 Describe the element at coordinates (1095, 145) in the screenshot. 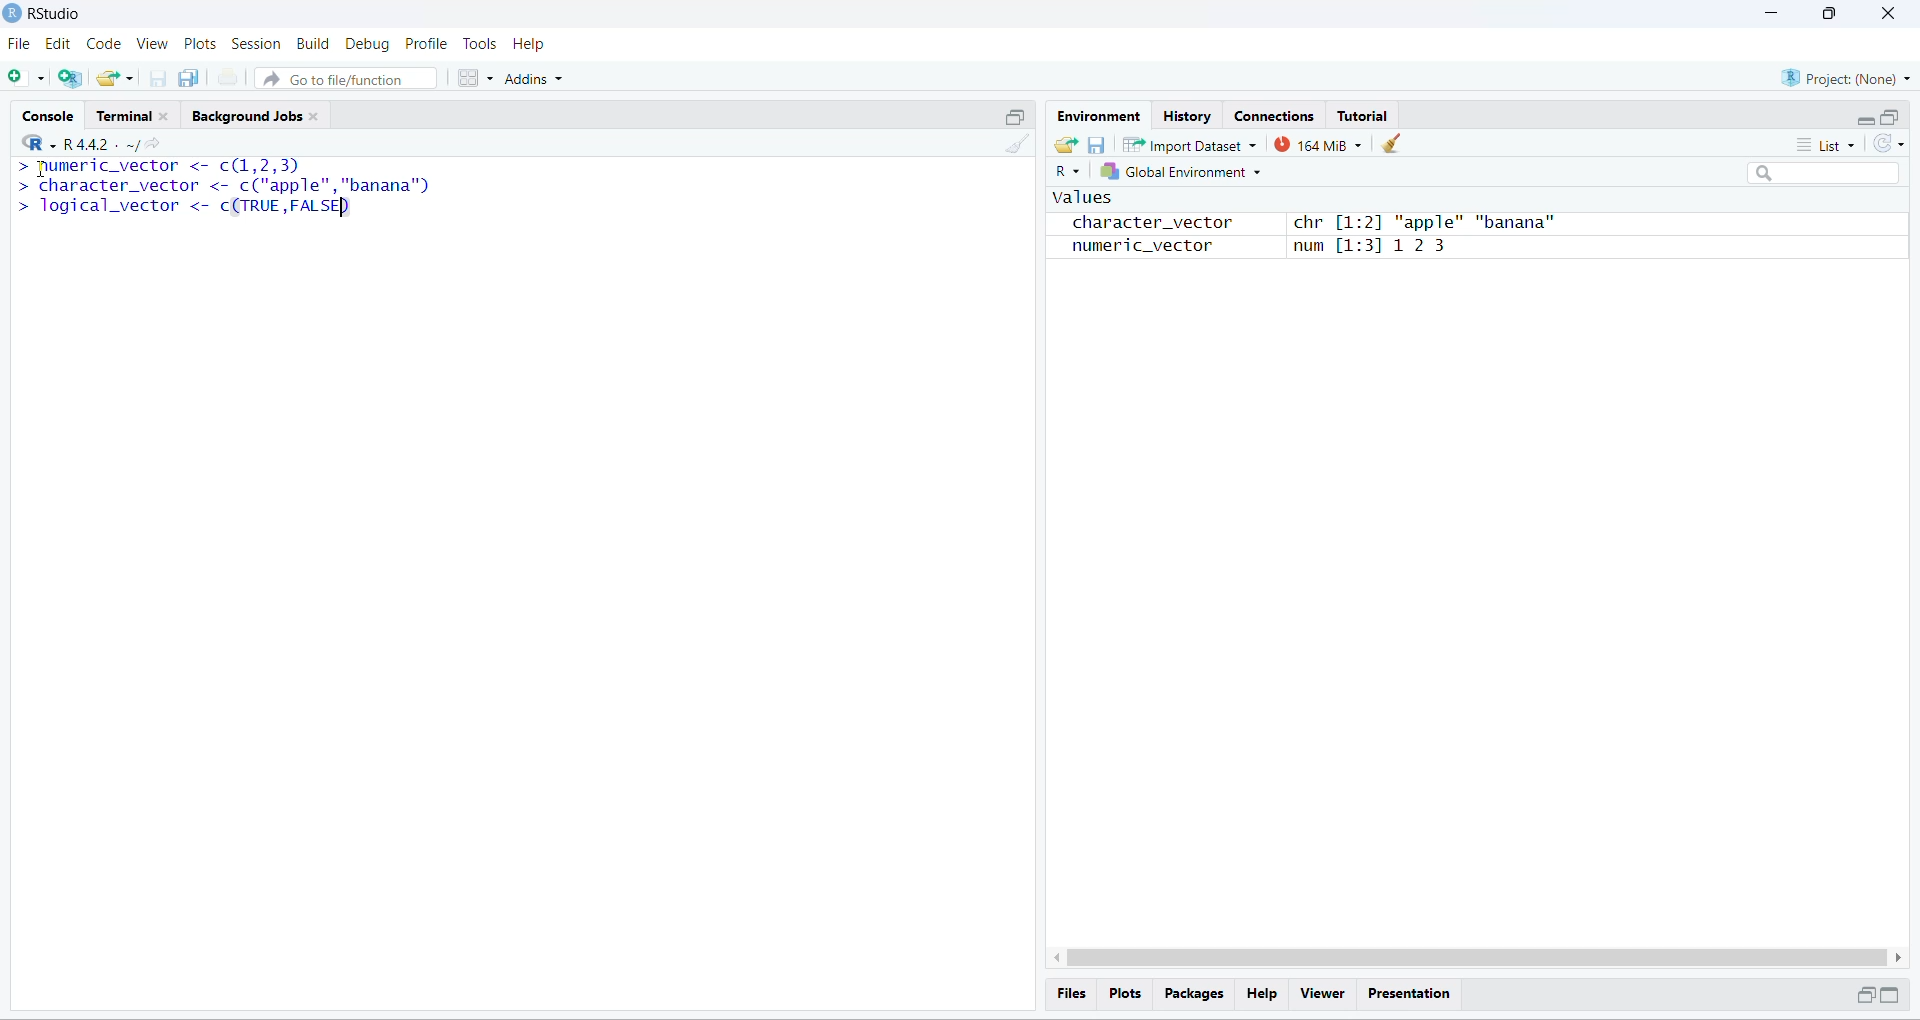

I see `save` at that location.